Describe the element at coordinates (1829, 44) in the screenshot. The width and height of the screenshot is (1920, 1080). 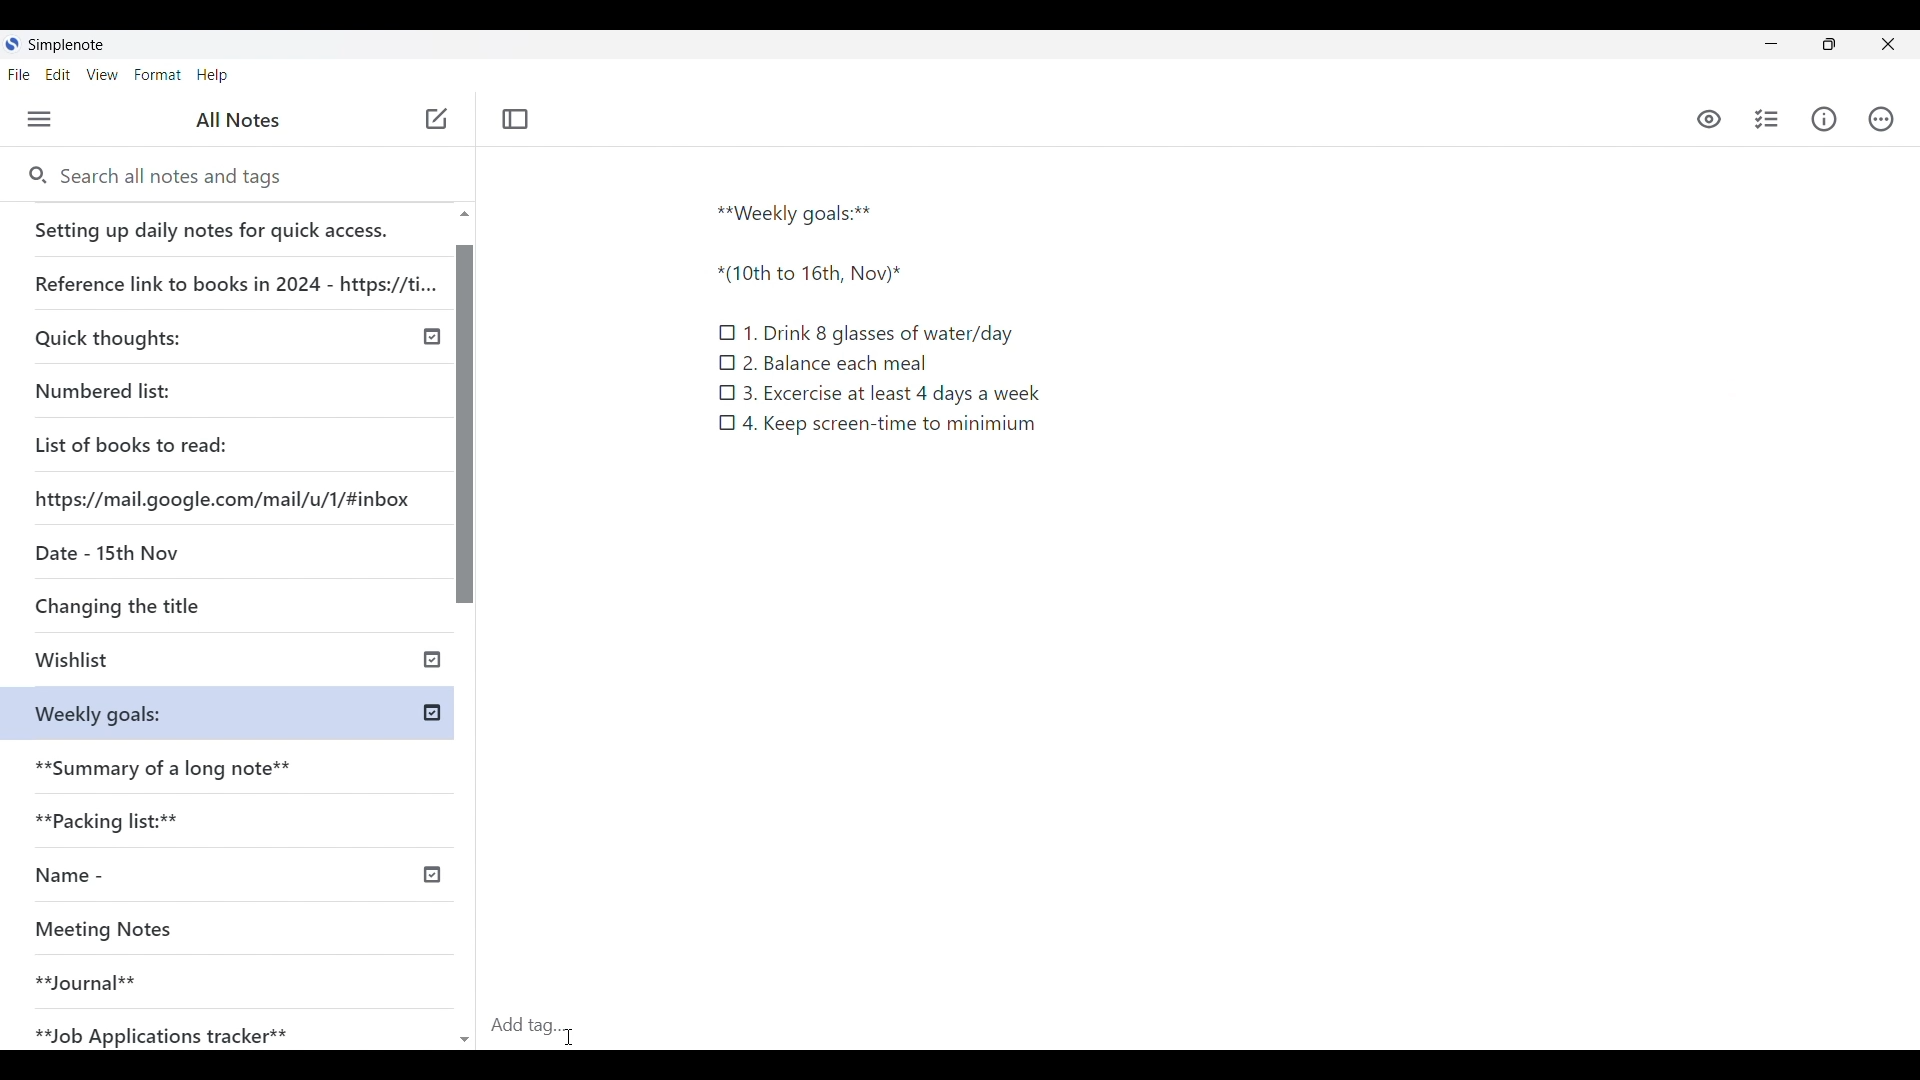
I see `toggle screen` at that location.